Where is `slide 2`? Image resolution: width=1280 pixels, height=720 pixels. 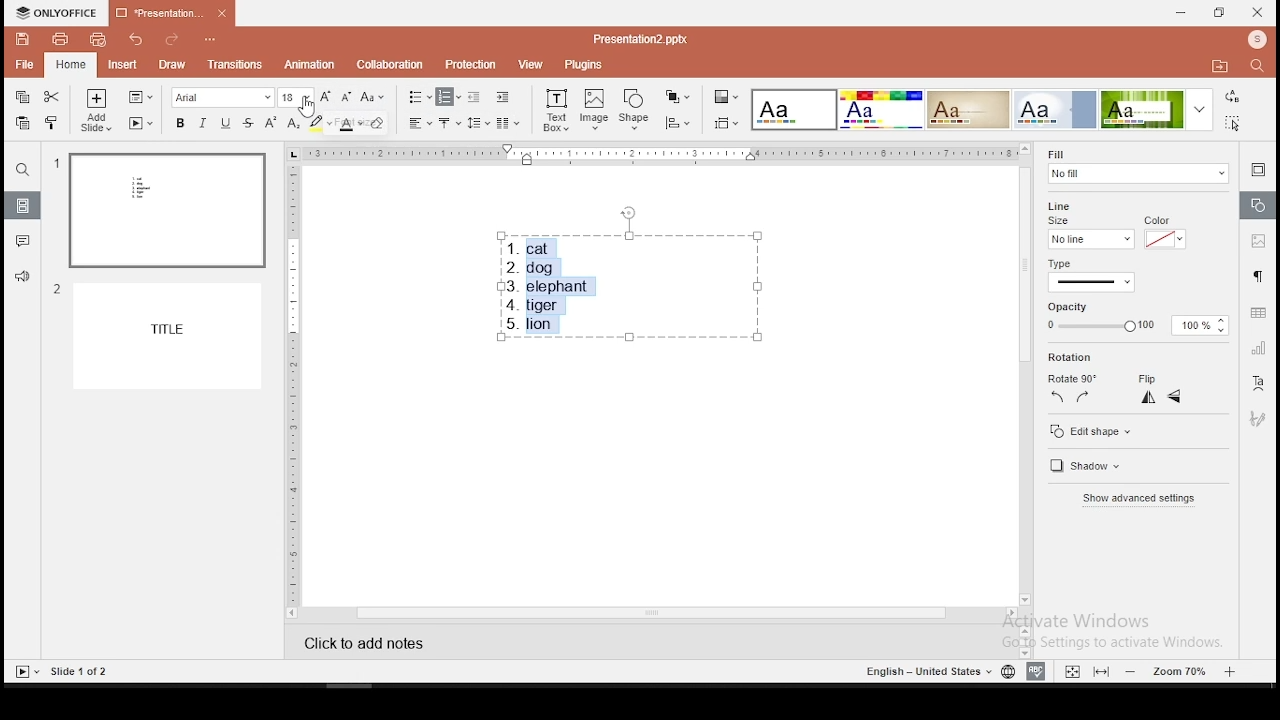 slide 2 is located at coordinates (155, 335).